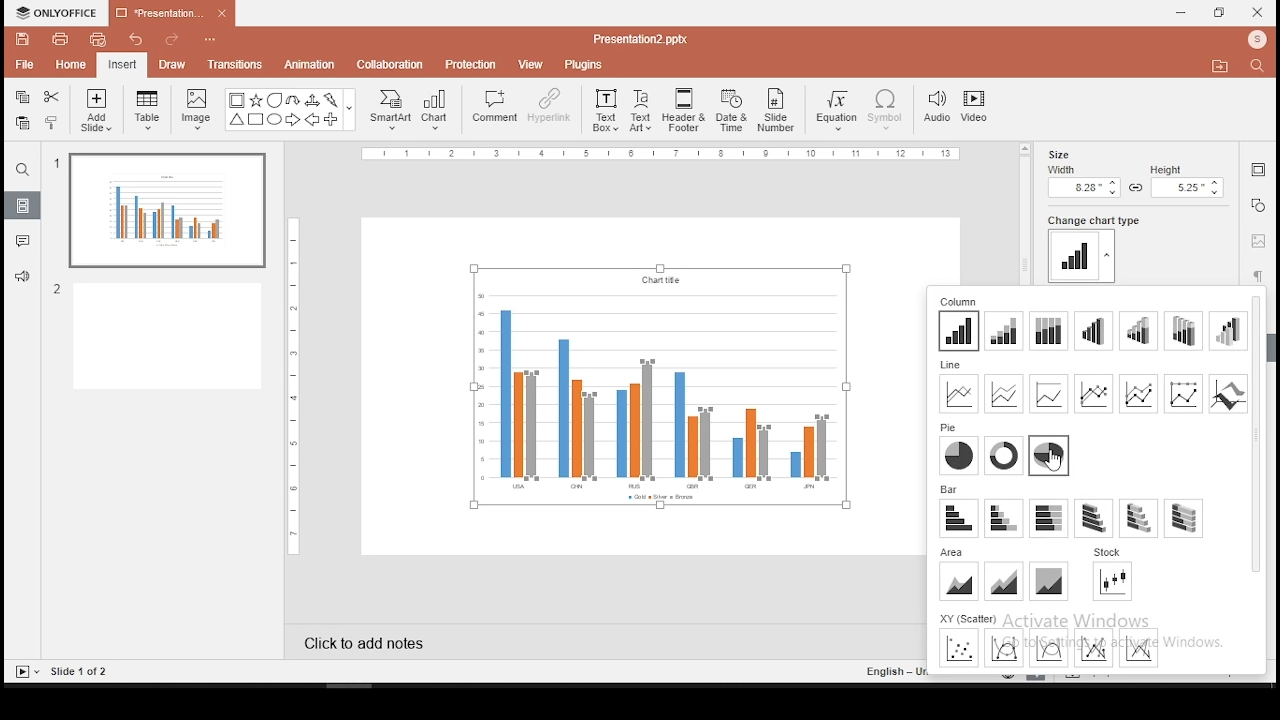 The width and height of the screenshot is (1280, 720). What do you see at coordinates (1220, 66) in the screenshot?
I see `Folder` at bounding box center [1220, 66].